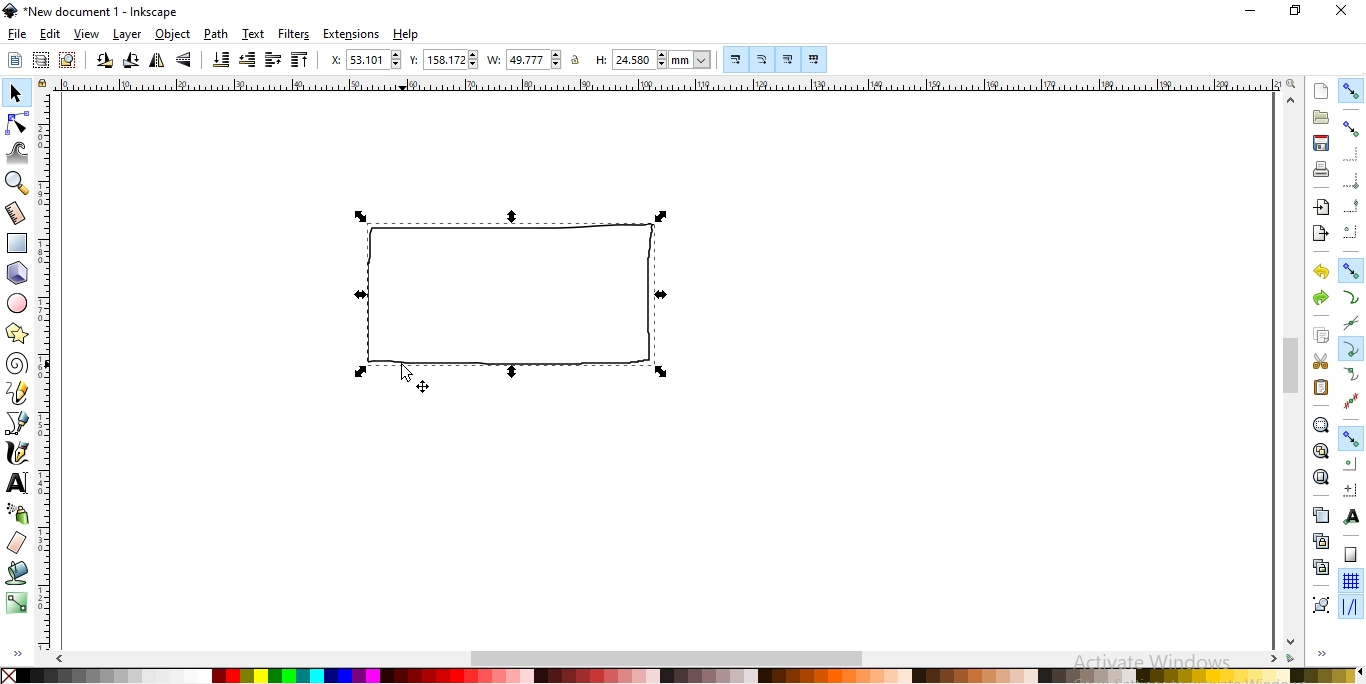 Image resolution: width=1366 pixels, height=684 pixels. I want to click on flip selected objects vertically, so click(185, 60).